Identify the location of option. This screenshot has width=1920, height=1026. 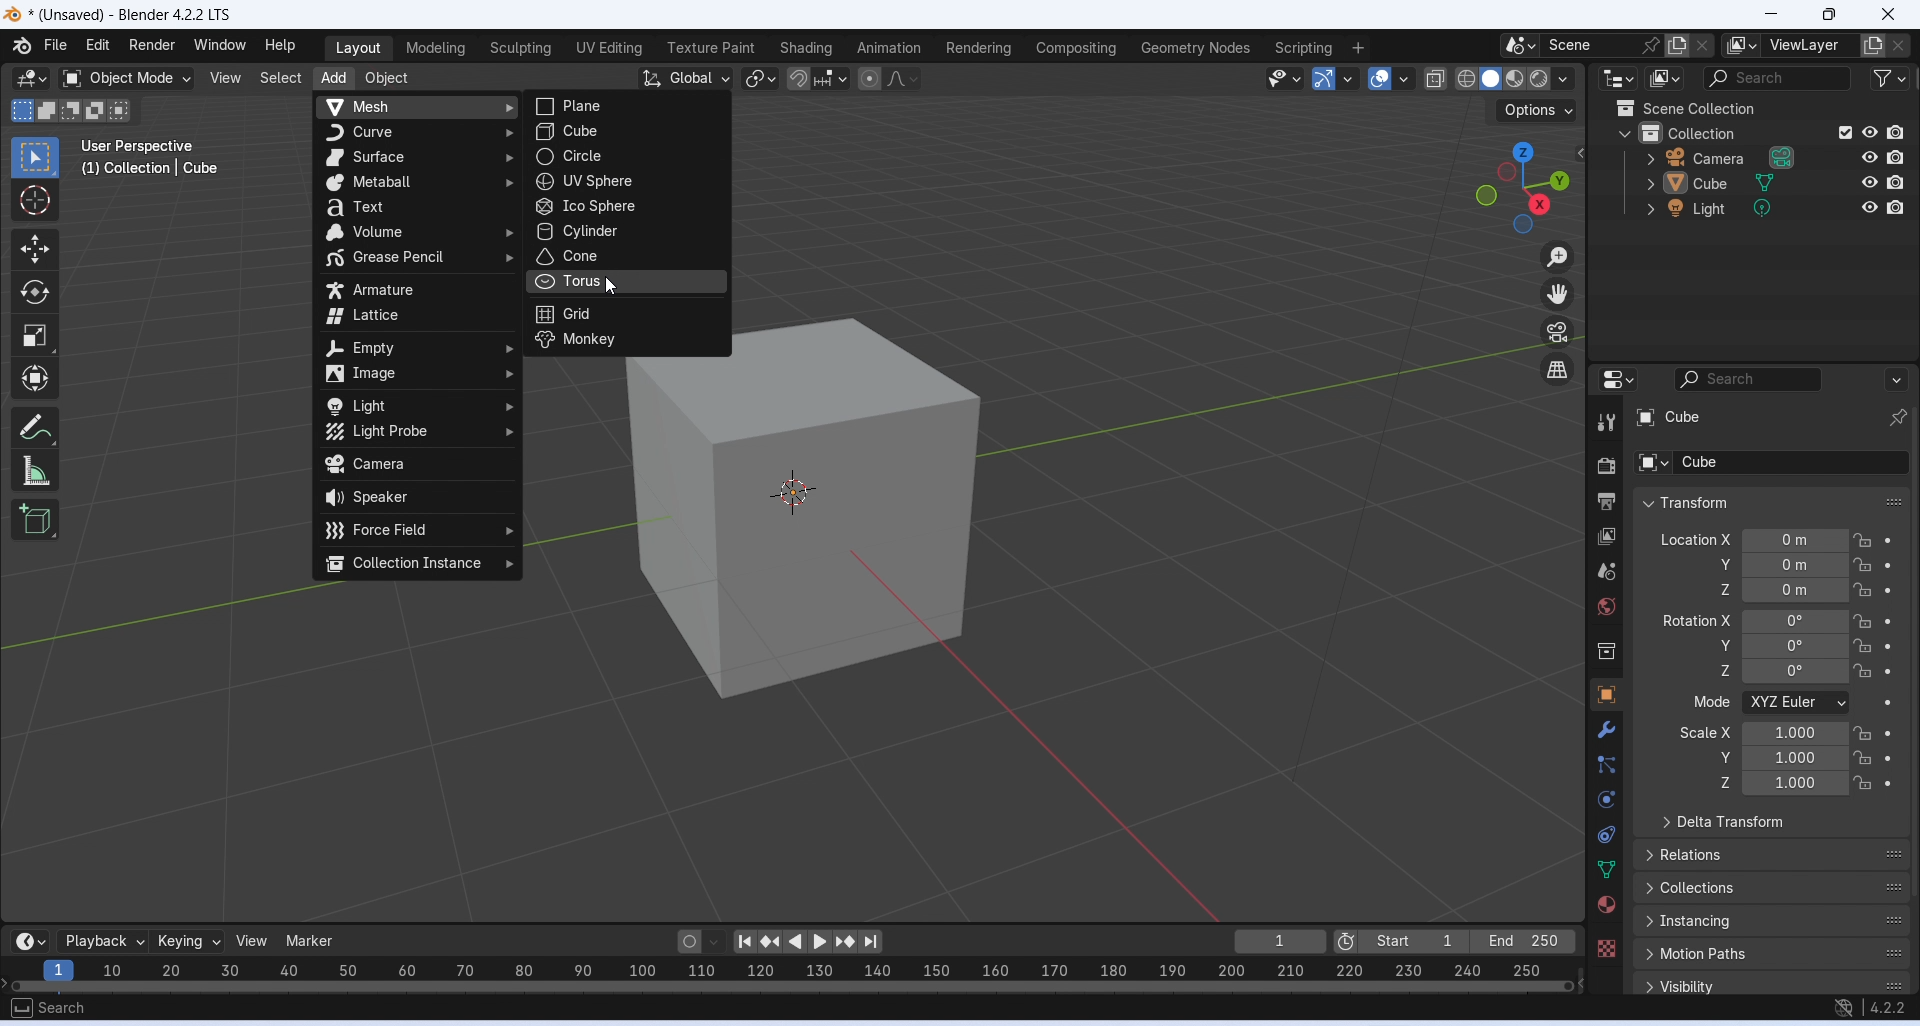
(1743, 46).